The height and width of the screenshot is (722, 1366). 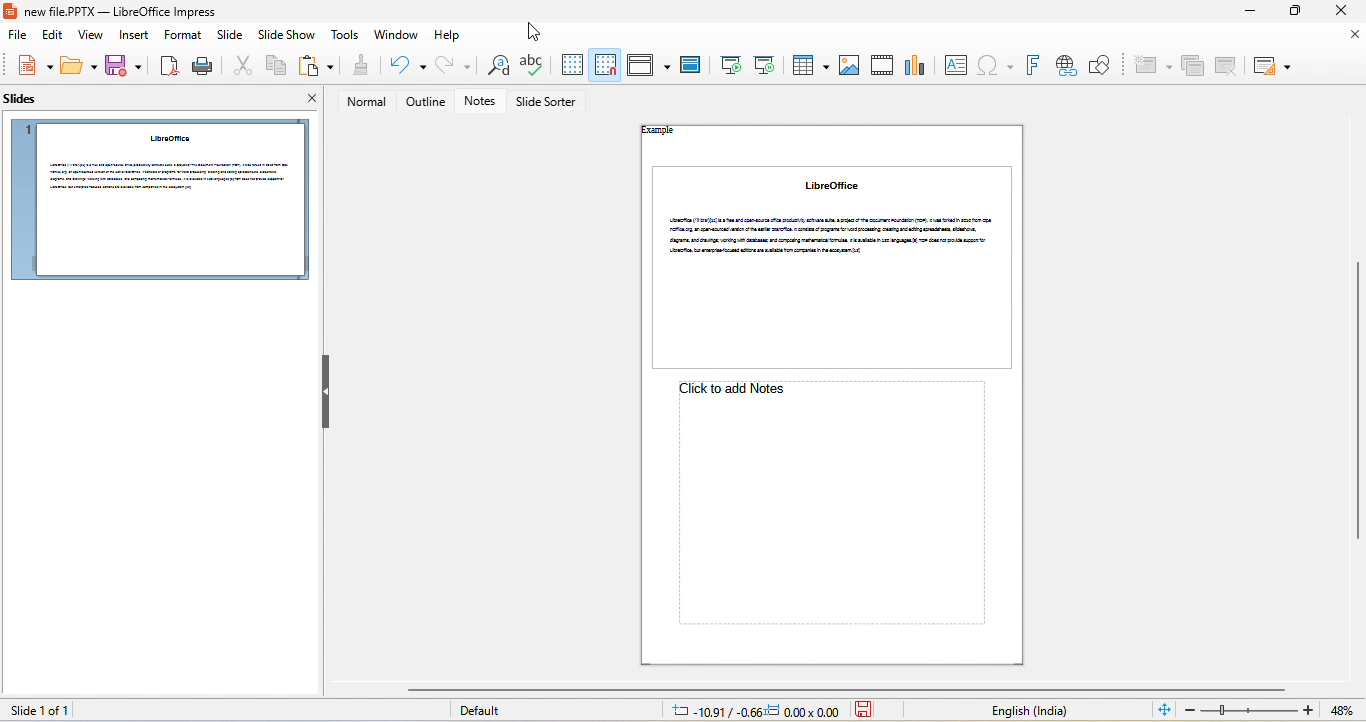 I want to click on display to grid, so click(x=571, y=65).